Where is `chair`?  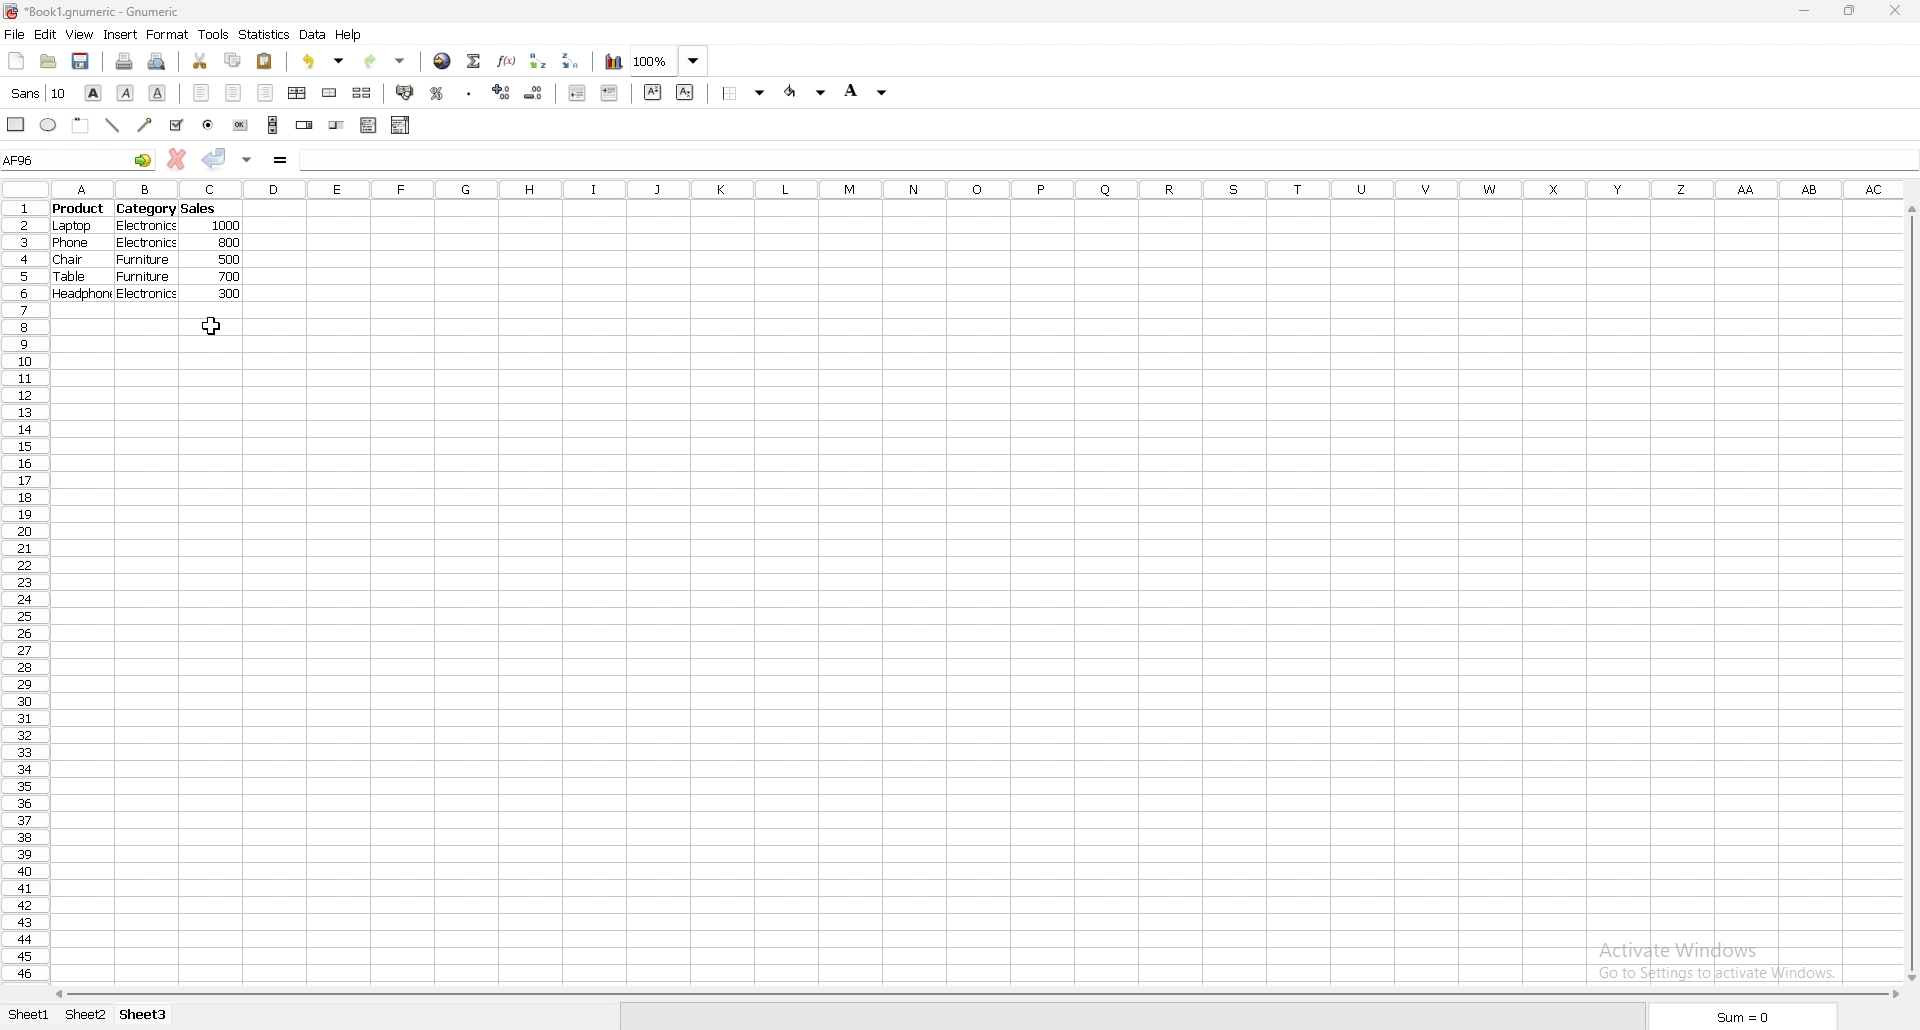 chair is located at coordinates (68, 259).